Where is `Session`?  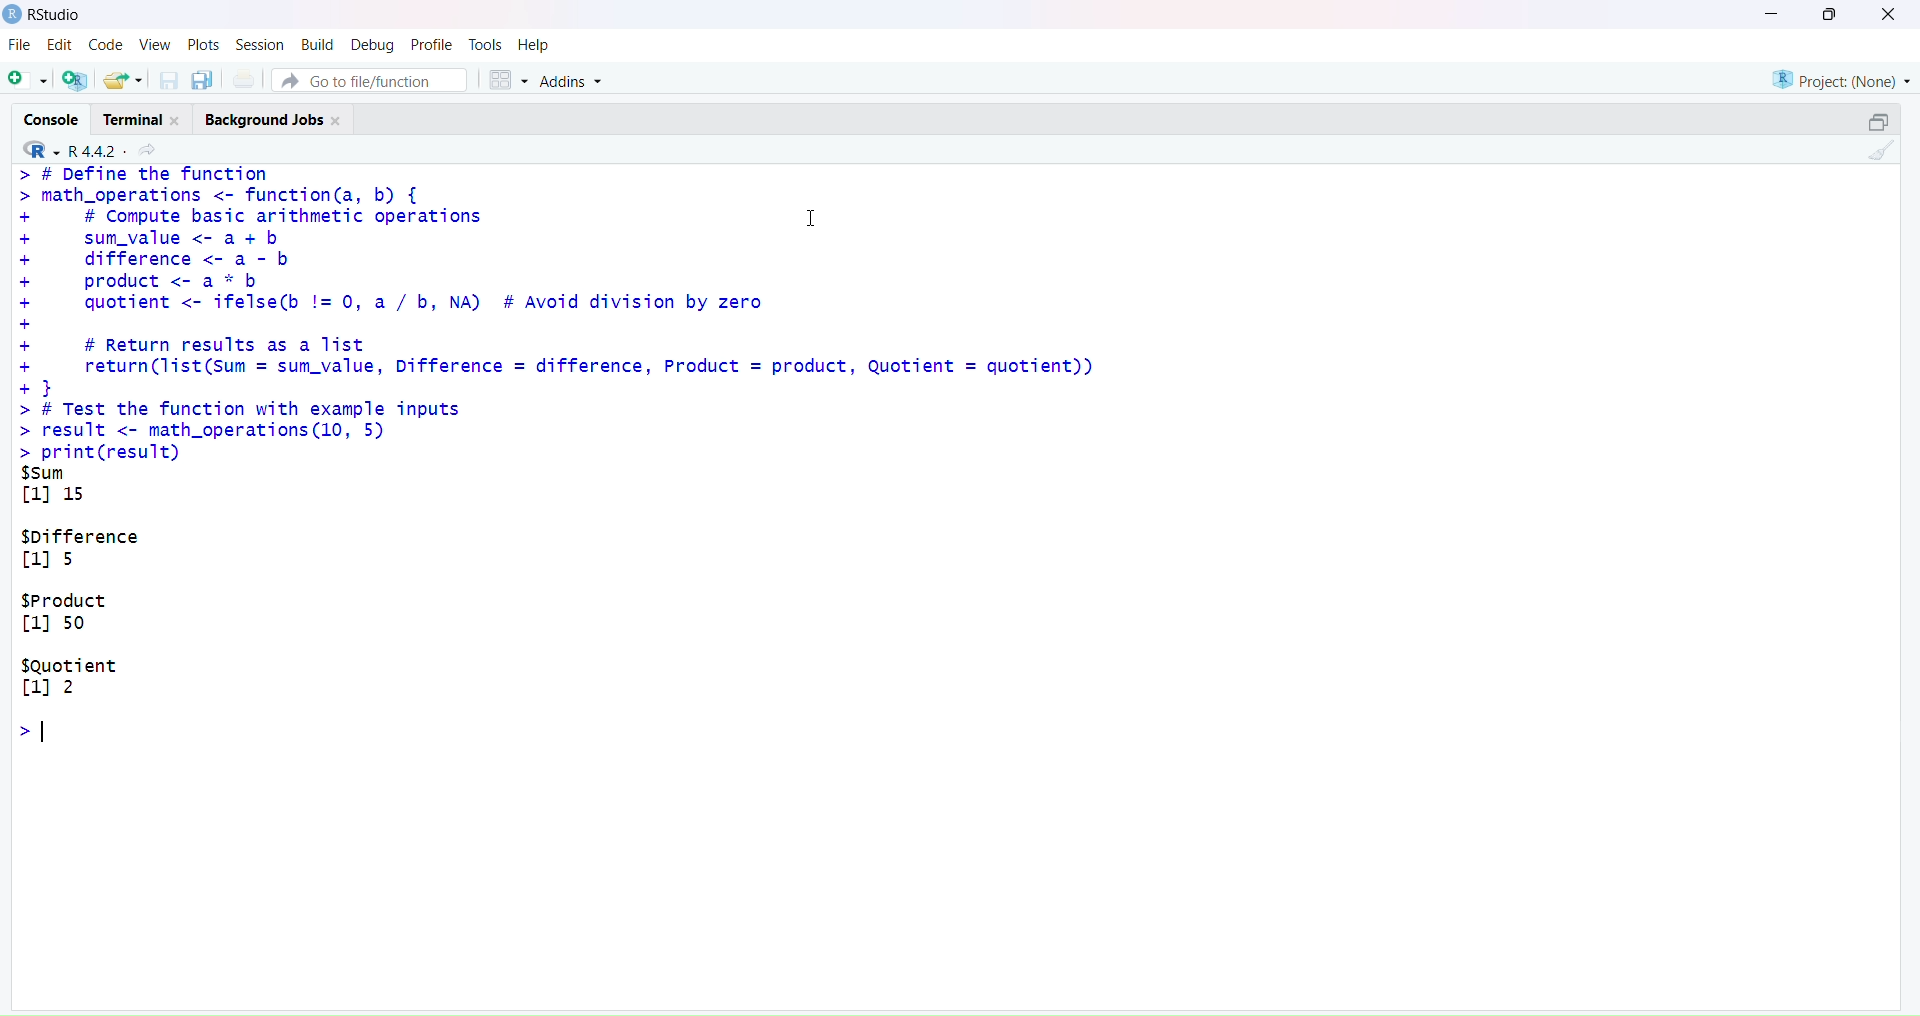 Session is located at coordinates (257, 41).